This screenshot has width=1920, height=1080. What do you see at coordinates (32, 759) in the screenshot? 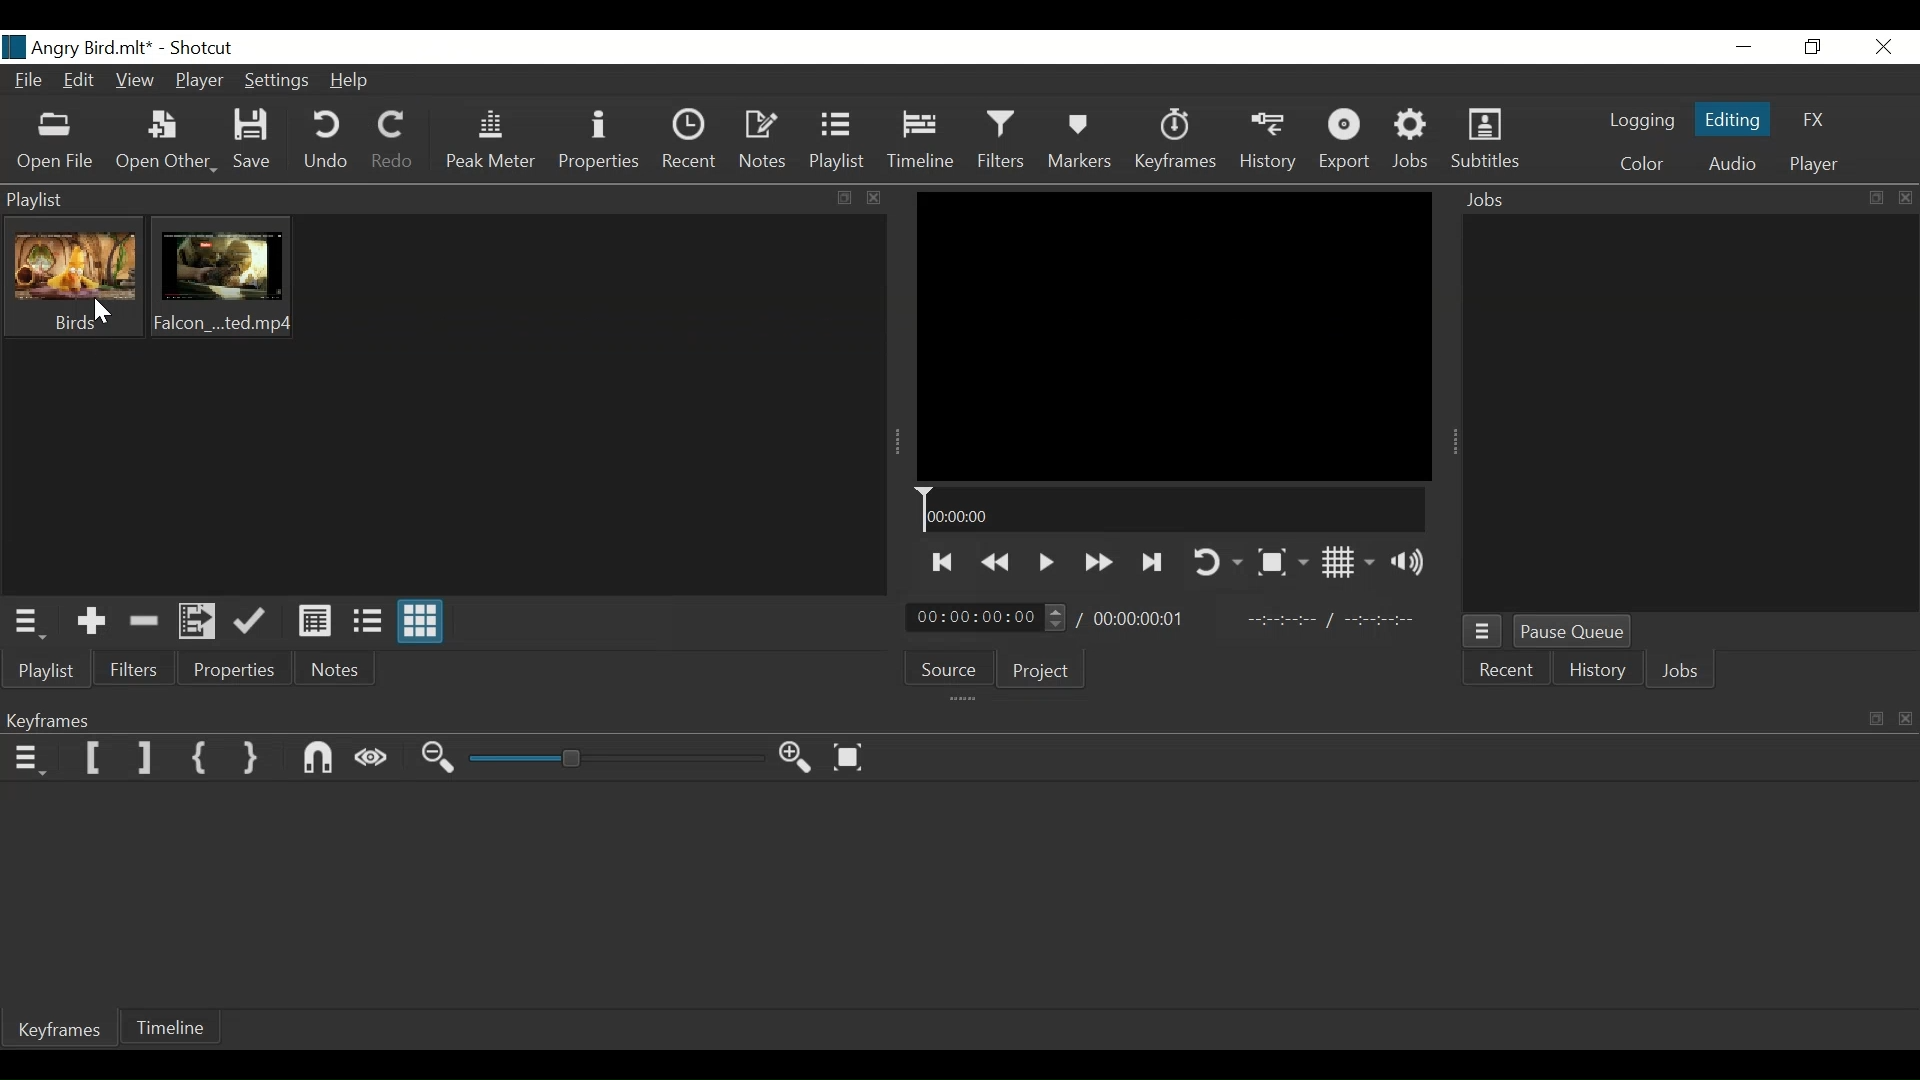
I see `Keyframe menu` at bounding box center [32, 759].